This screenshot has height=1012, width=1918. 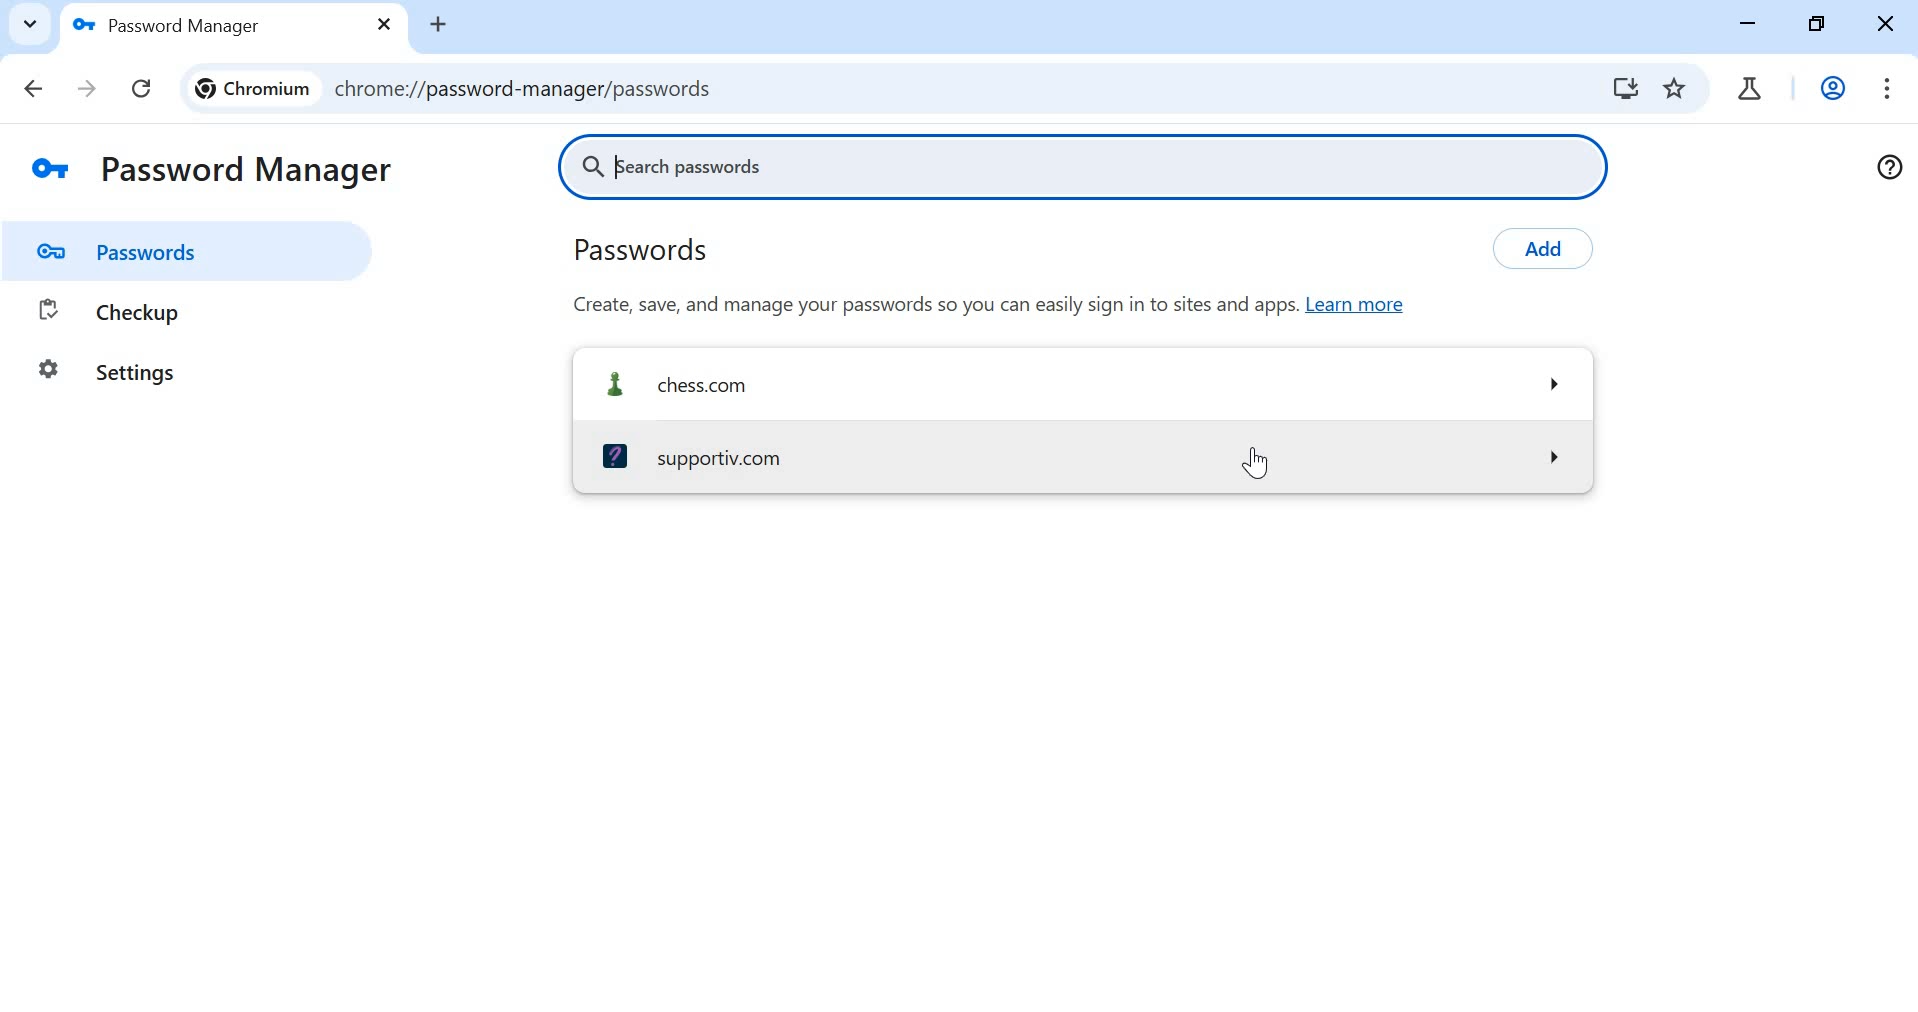 What do you see at coordinates (1263, 463) in the screenshot?
I see `cursor position at a saved password` at bounding box center [1263, 463].